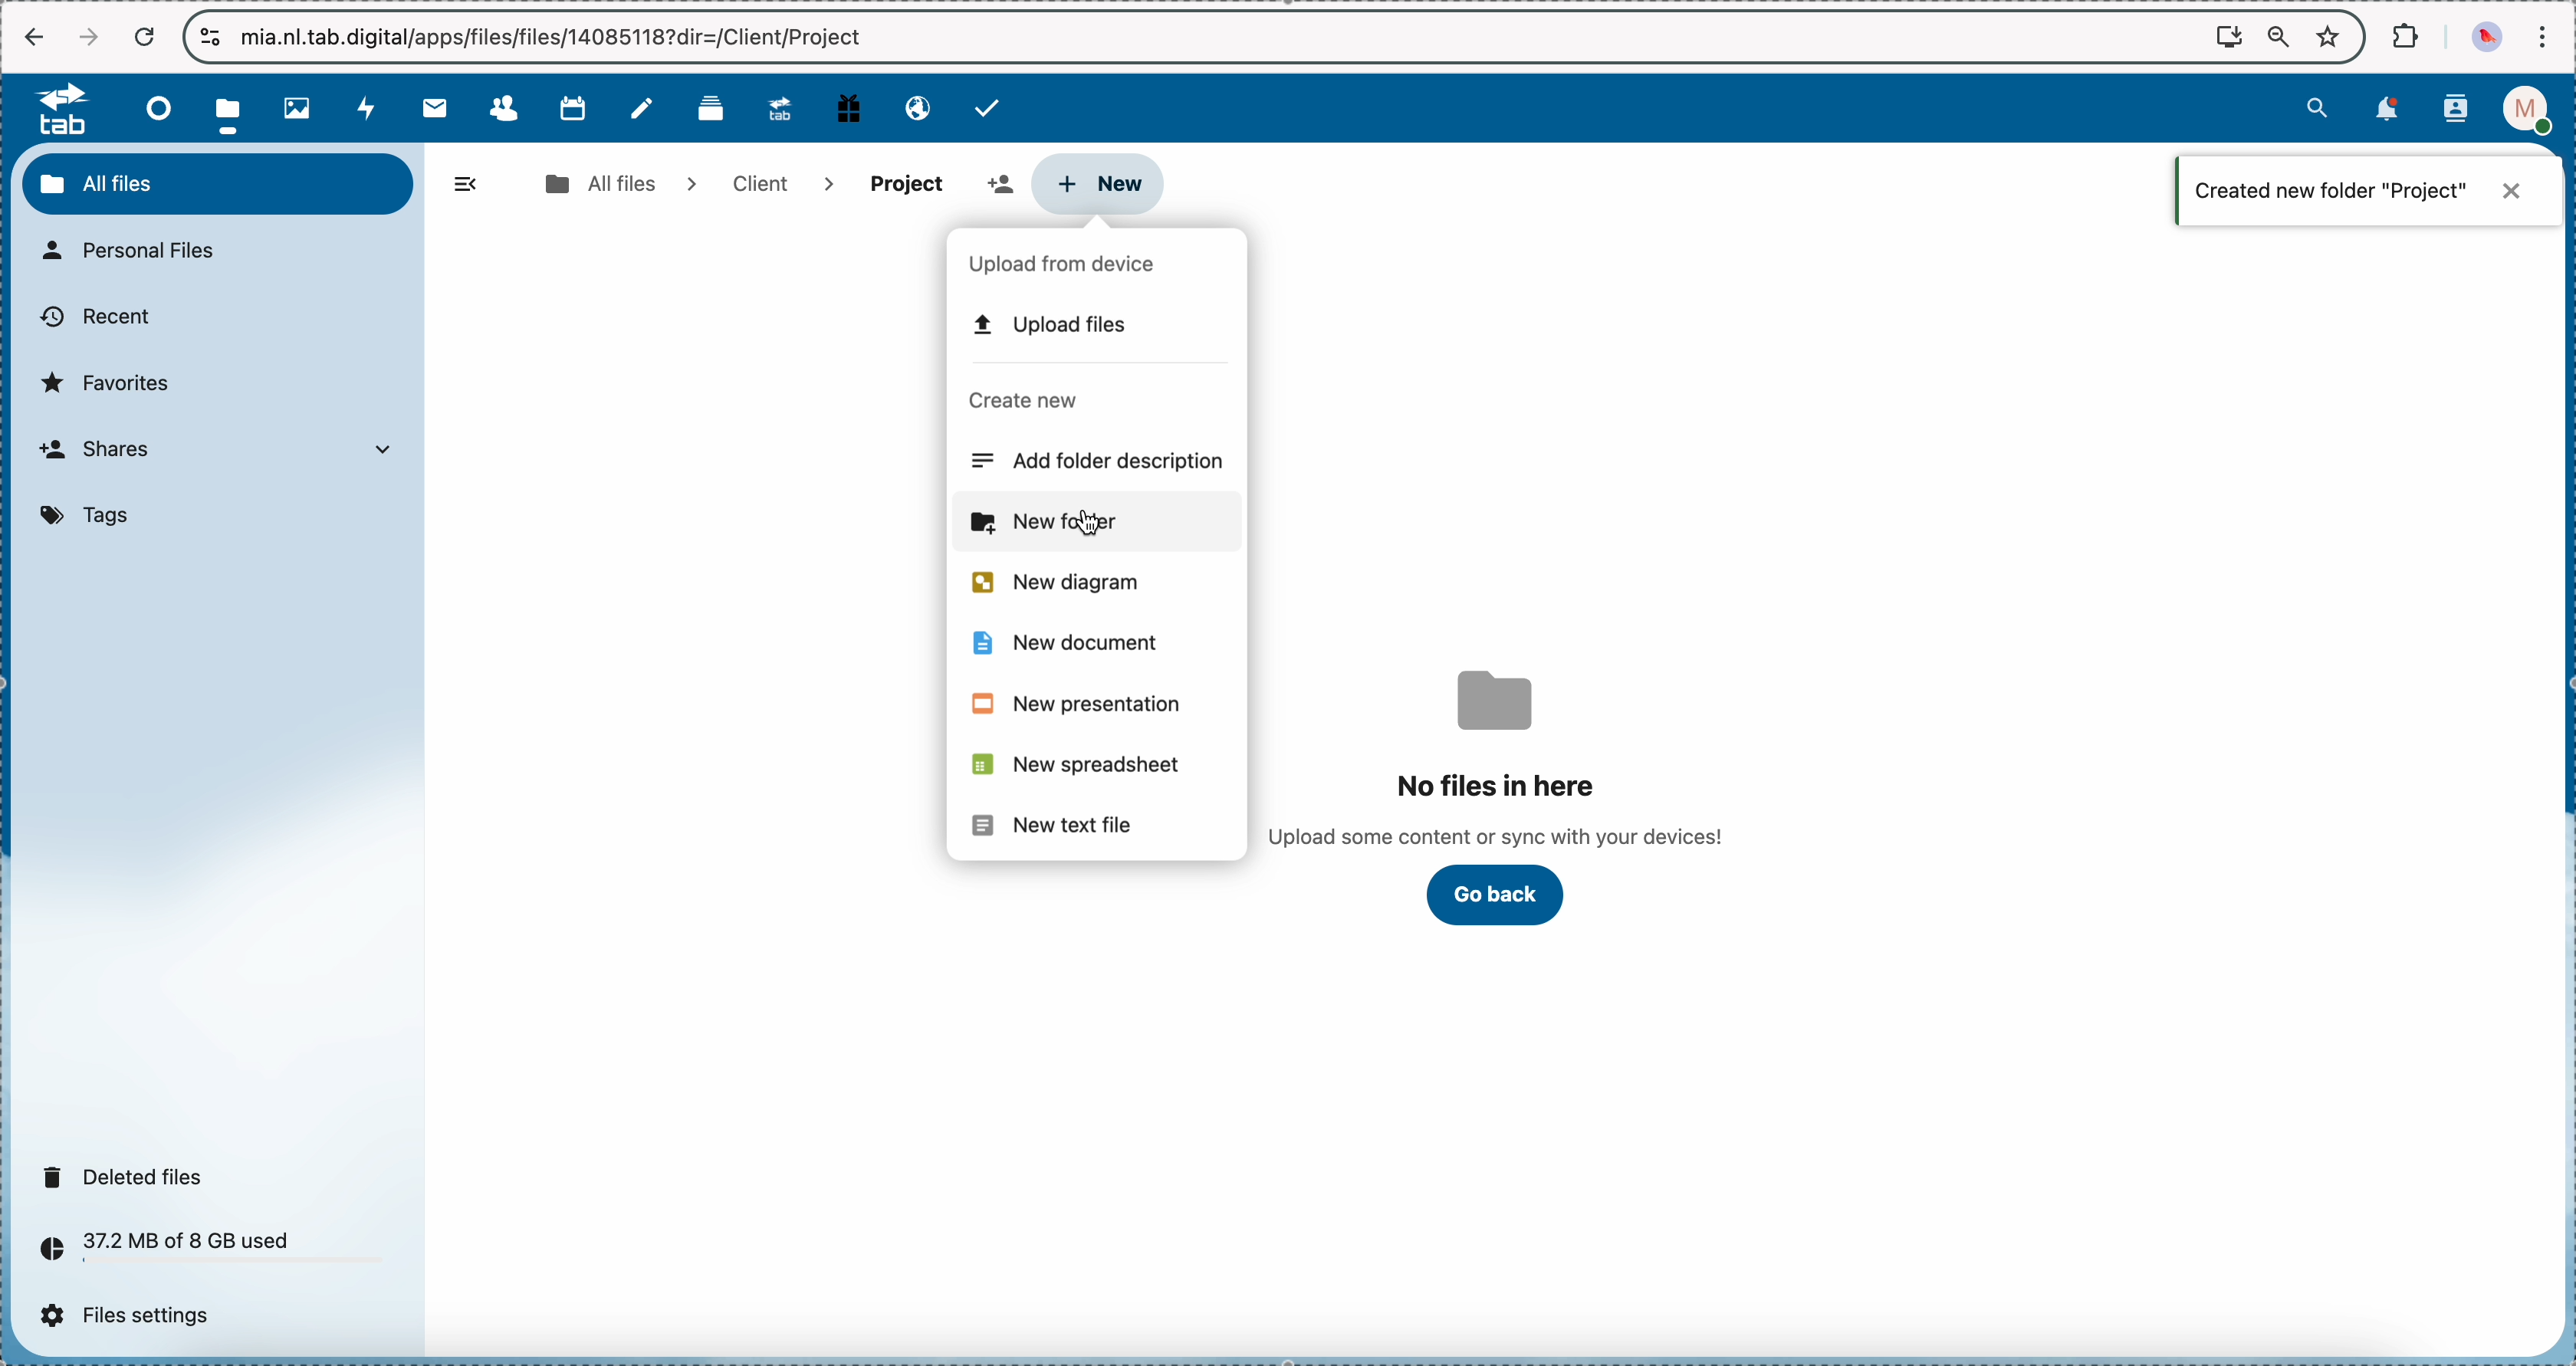  I want to click on new, so click(1101, 181).